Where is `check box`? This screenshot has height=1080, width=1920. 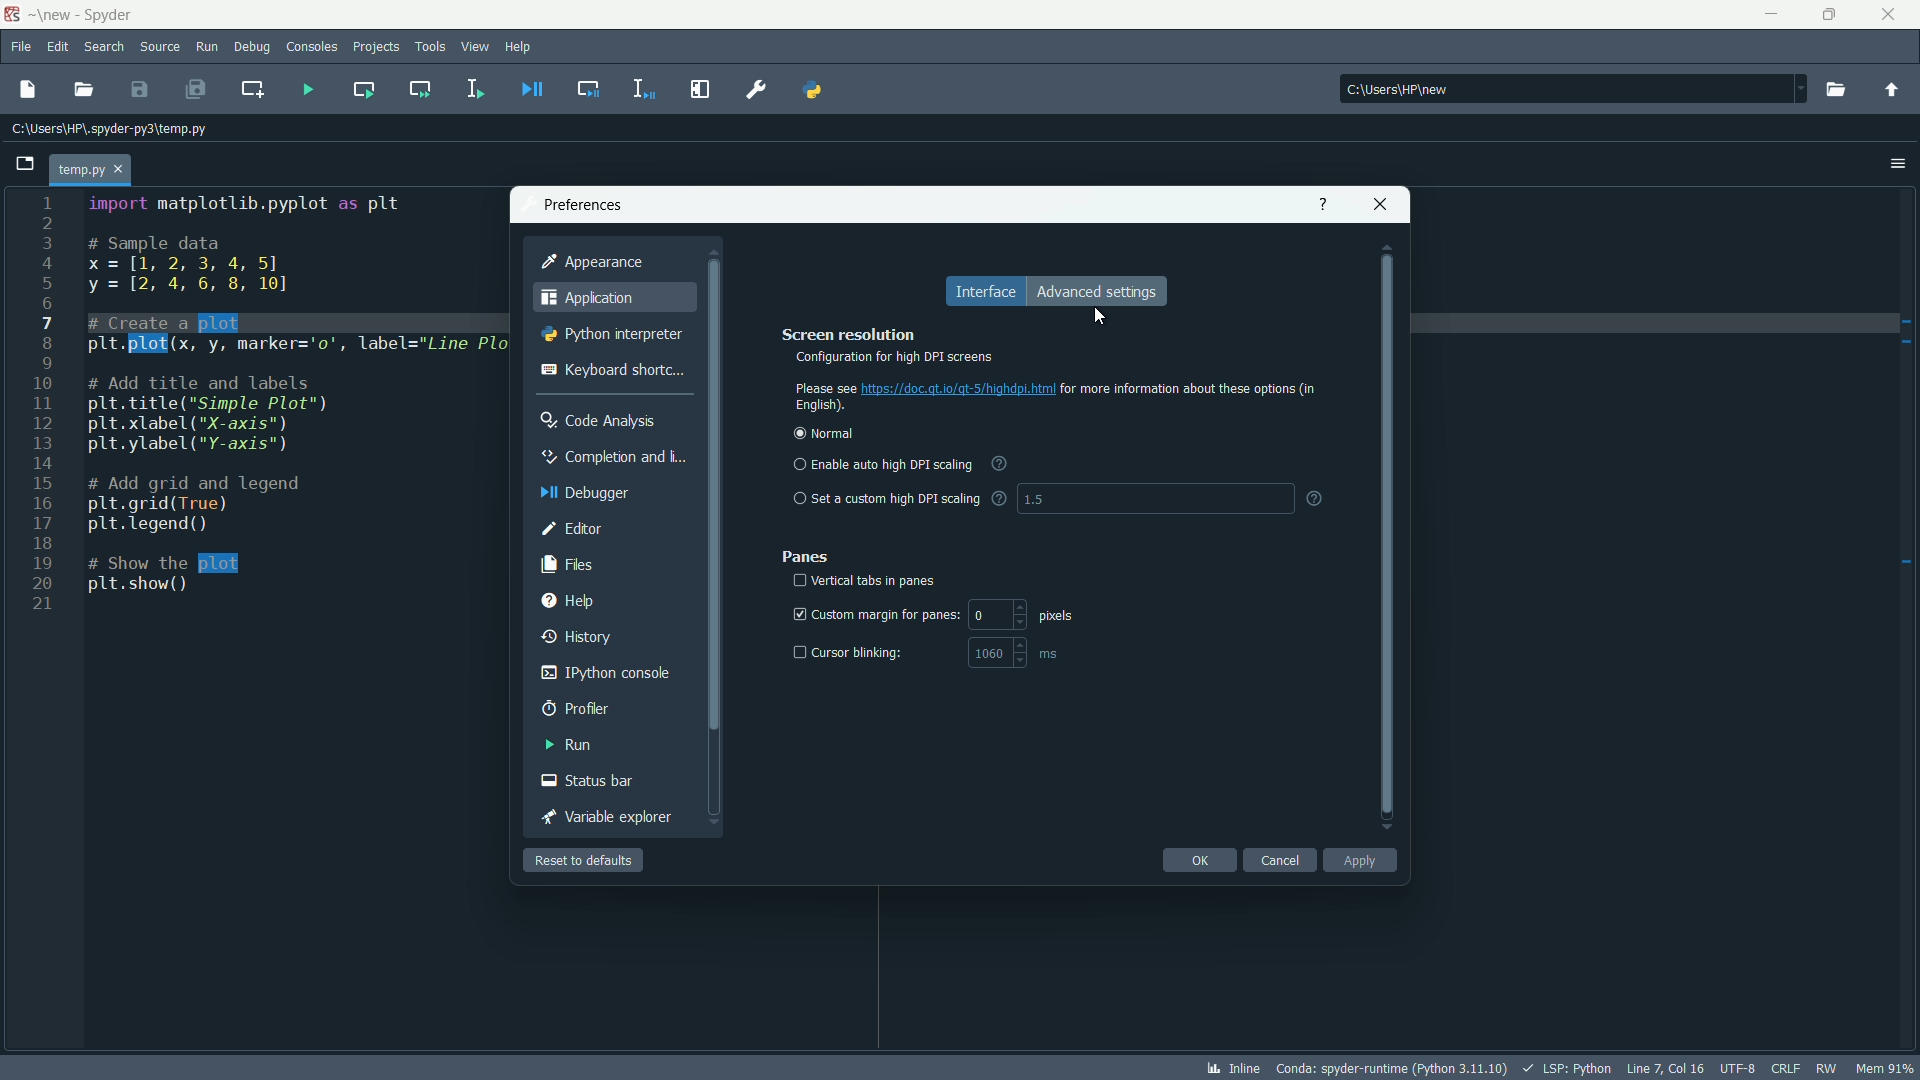 check box is located at coordinates (795, 652).